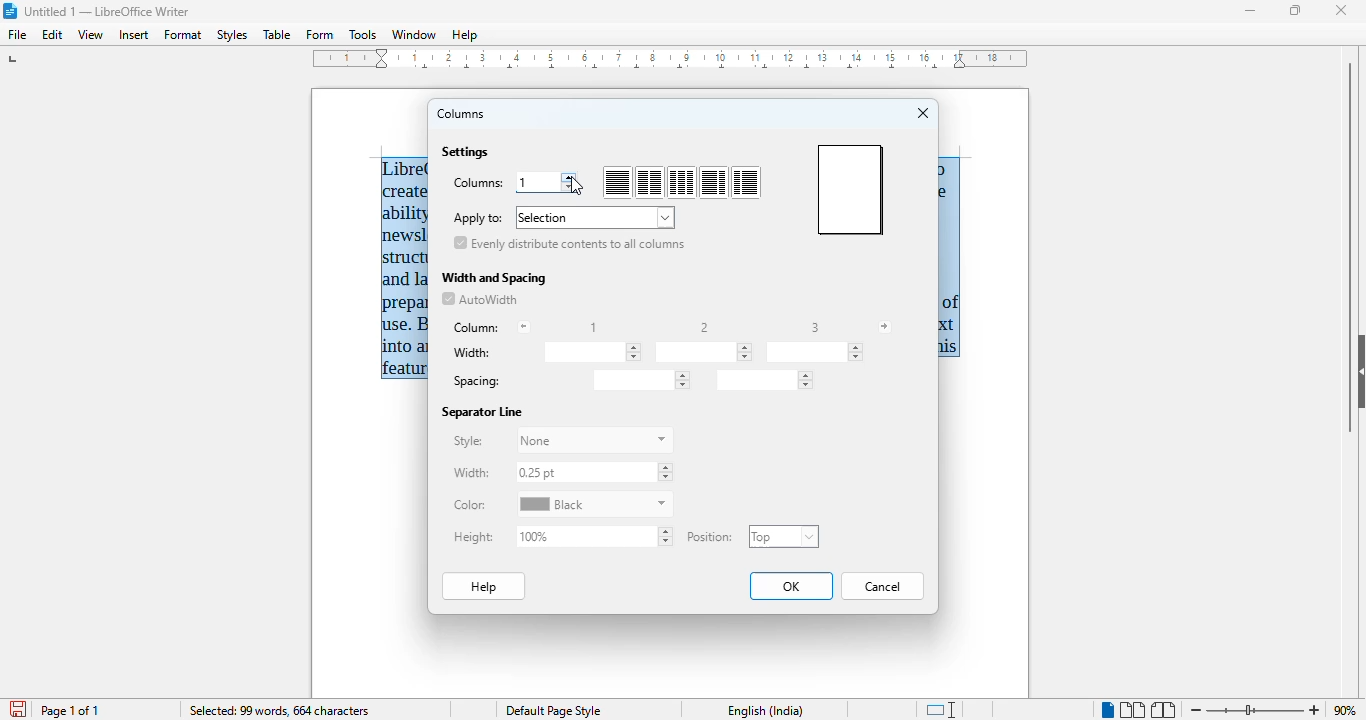 The width and height of the screenshot is (1366, 720). I want to click on 3 columns with equal size, so click(682, 182).